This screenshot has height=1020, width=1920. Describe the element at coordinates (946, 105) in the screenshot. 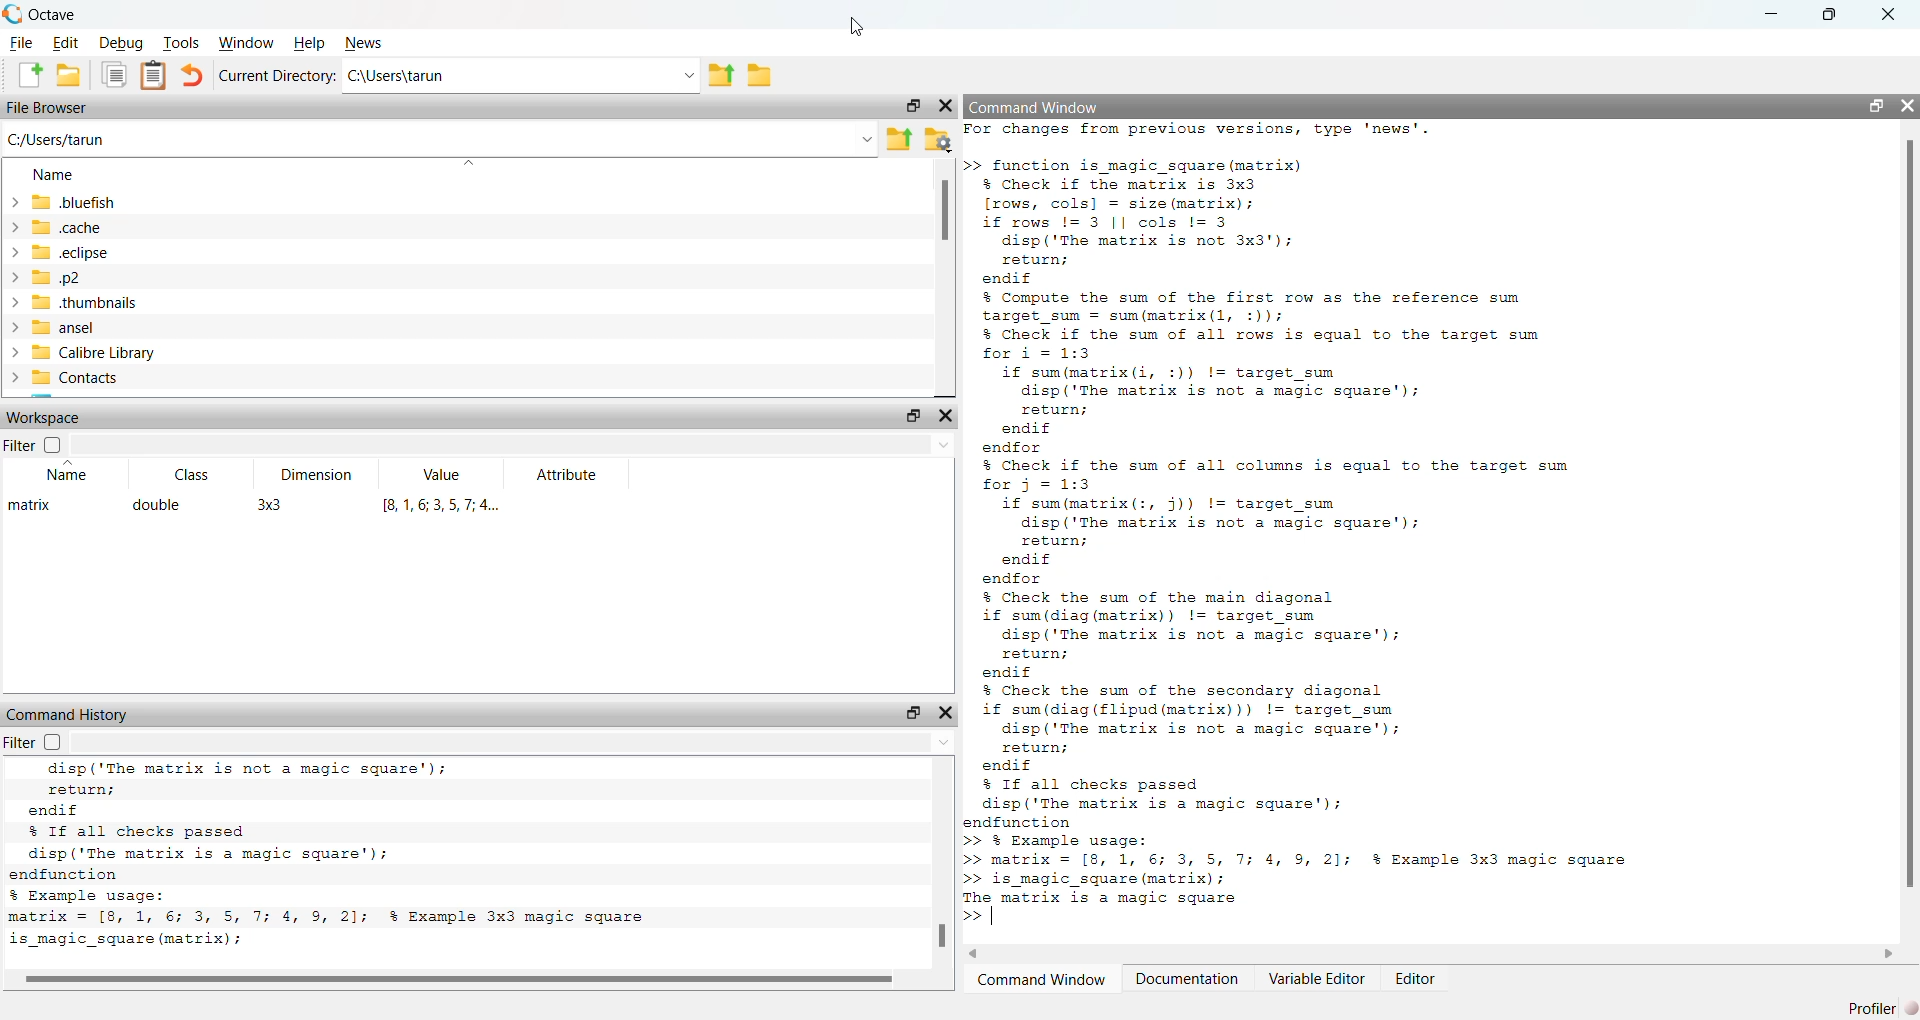

I see `close` at that location.